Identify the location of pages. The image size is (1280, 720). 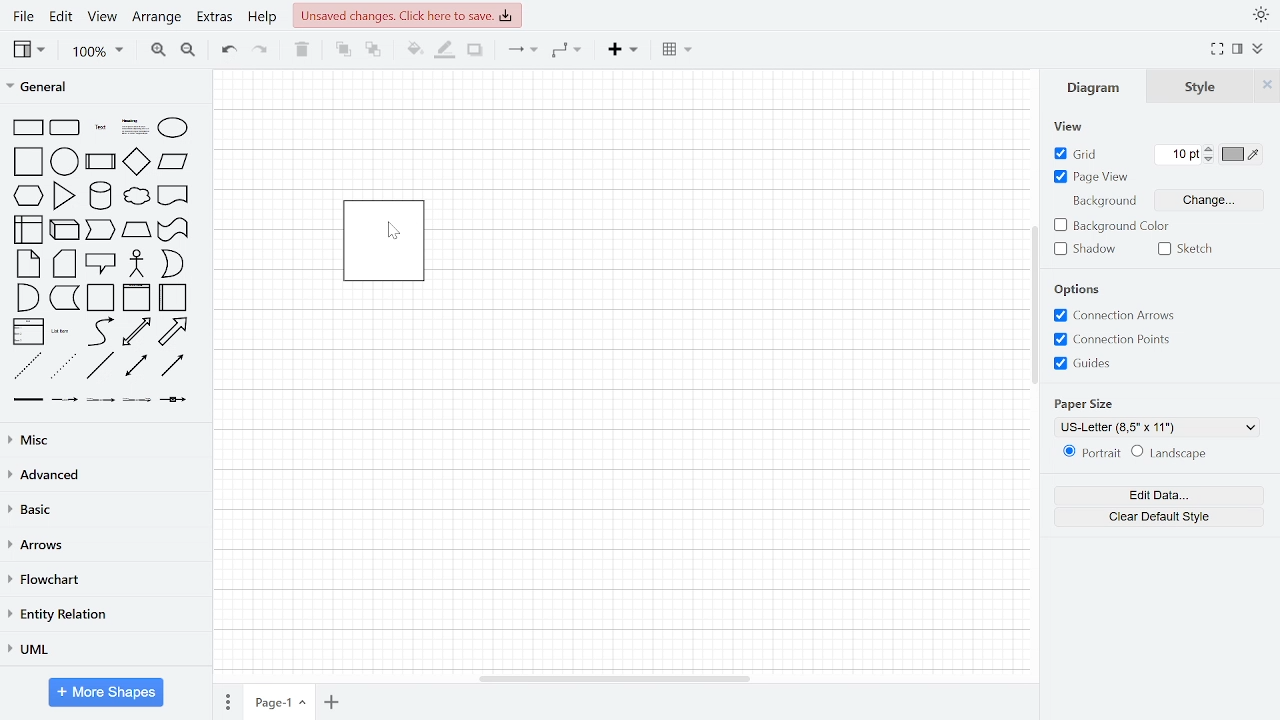
(226, 699).